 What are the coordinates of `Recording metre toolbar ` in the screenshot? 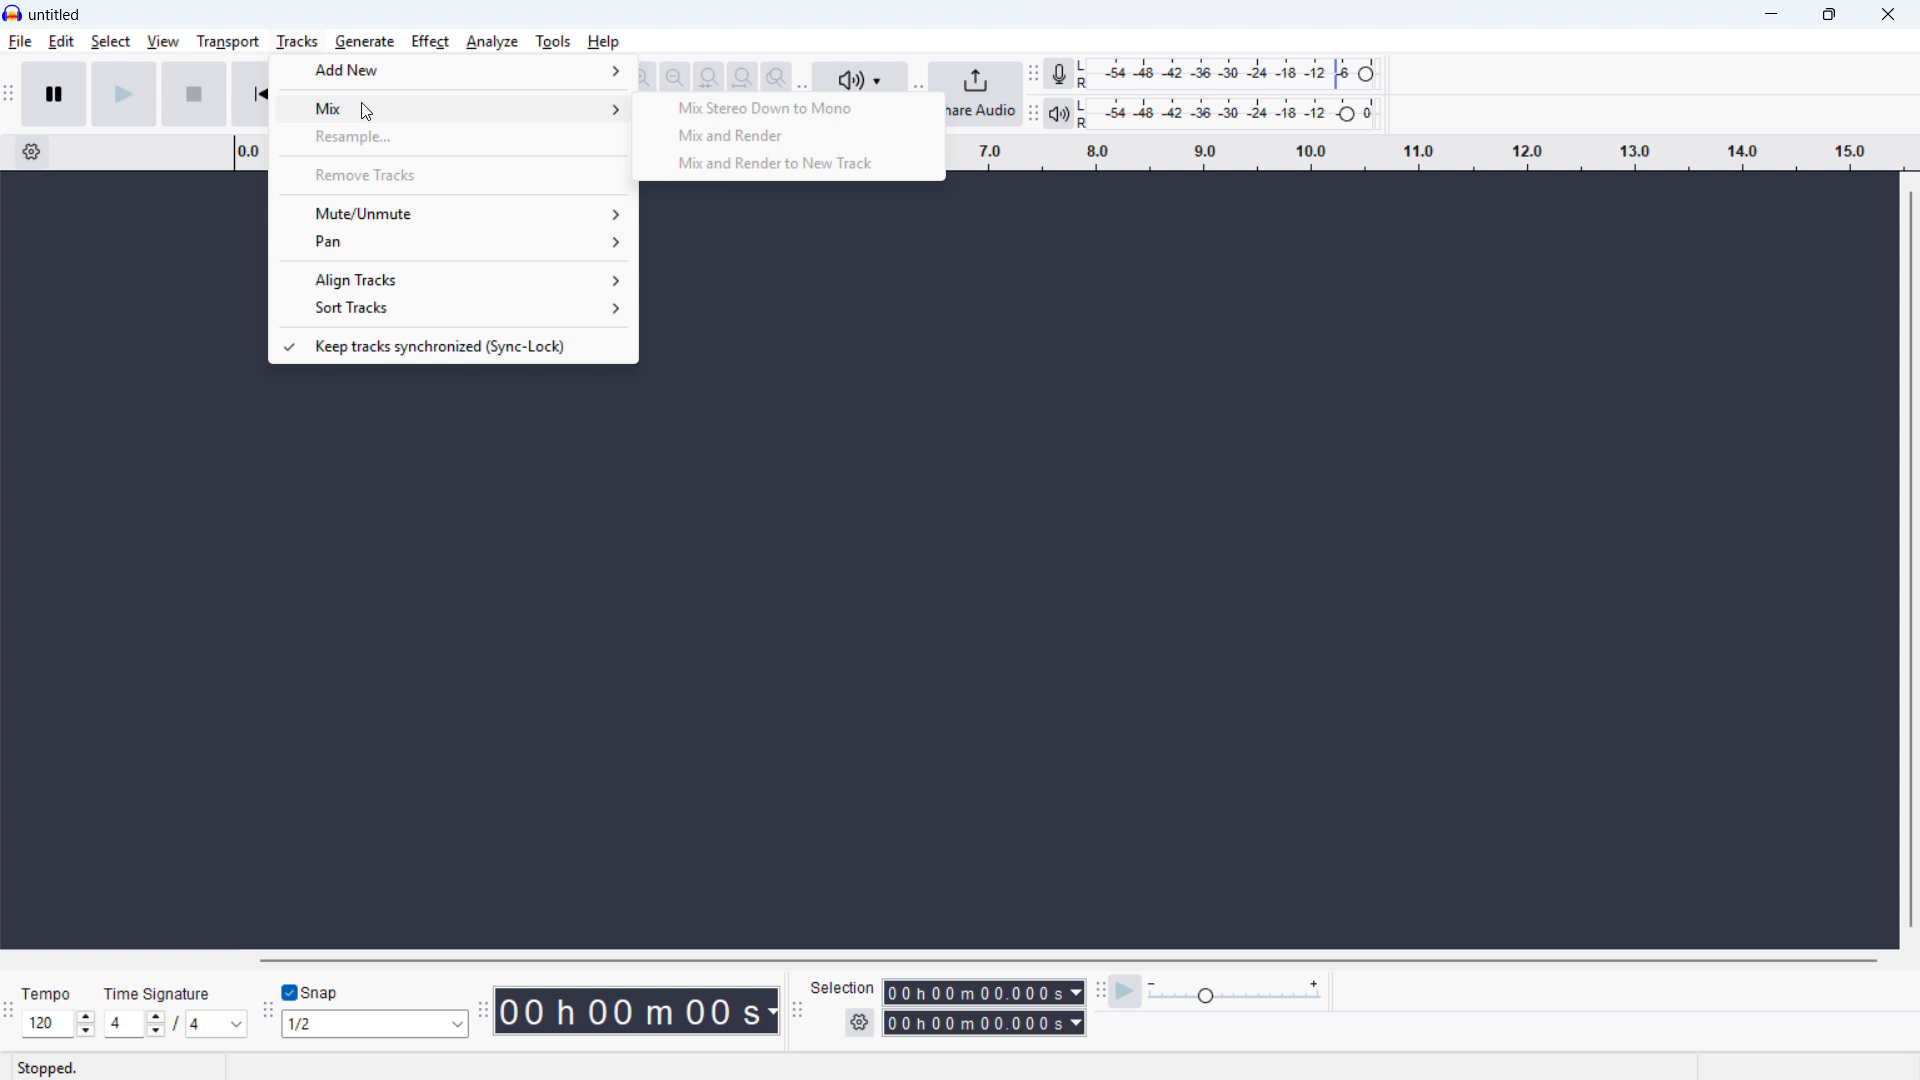 It's located at (1033, 74).